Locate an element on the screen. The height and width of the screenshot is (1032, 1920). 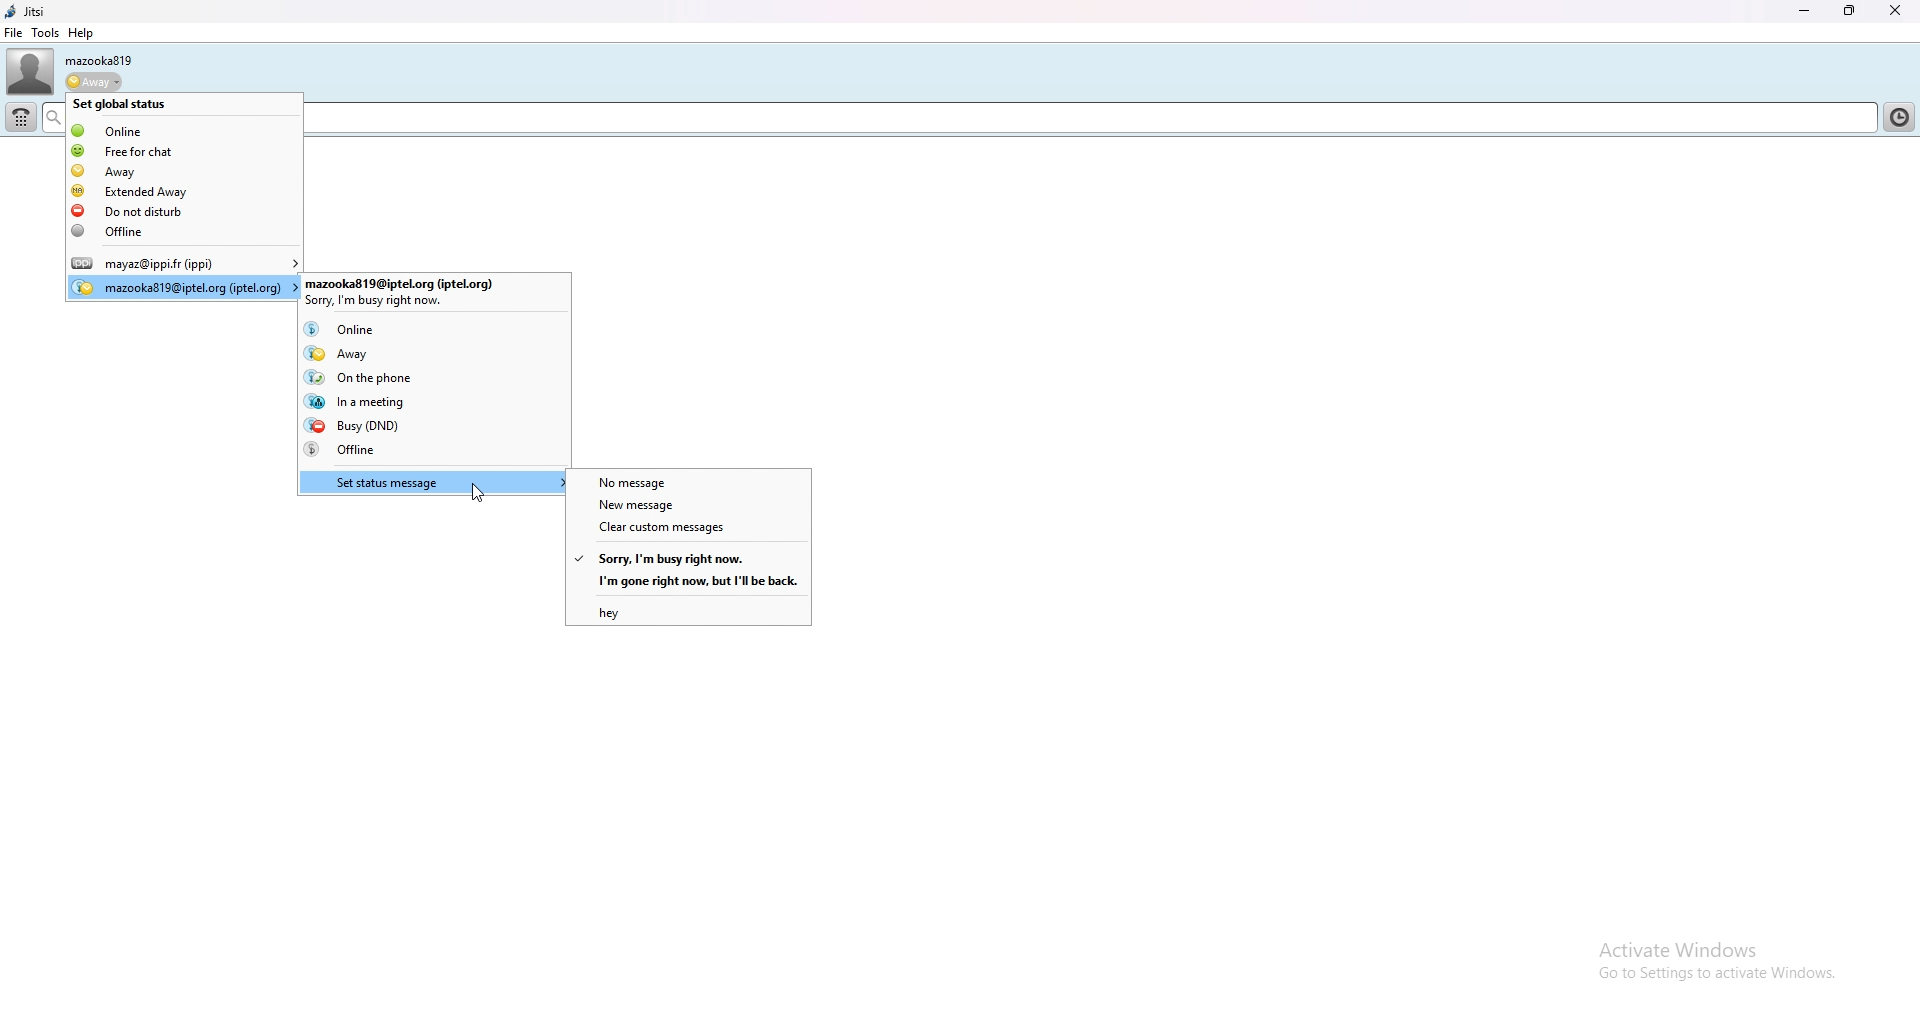
in a meeting is located at coordinates (435, 401).